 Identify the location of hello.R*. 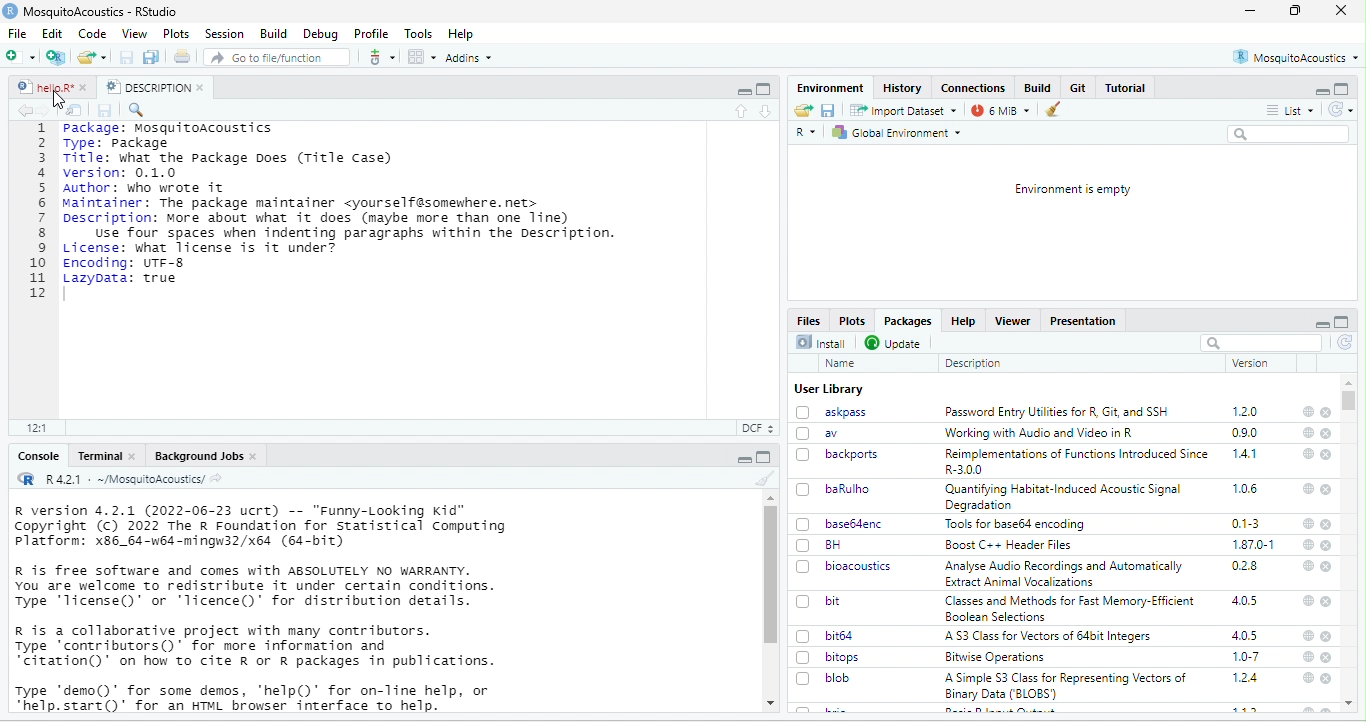
(51, 87).